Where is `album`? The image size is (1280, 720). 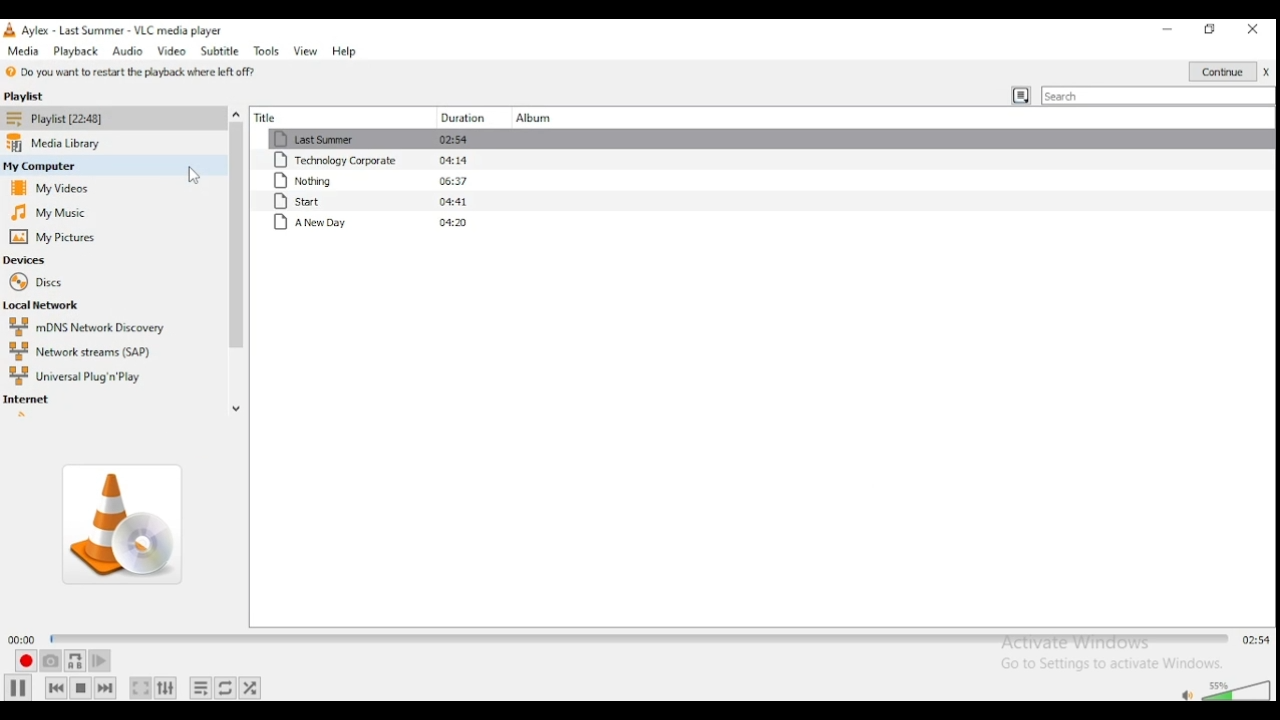 album is located at coordinates (531, 113).